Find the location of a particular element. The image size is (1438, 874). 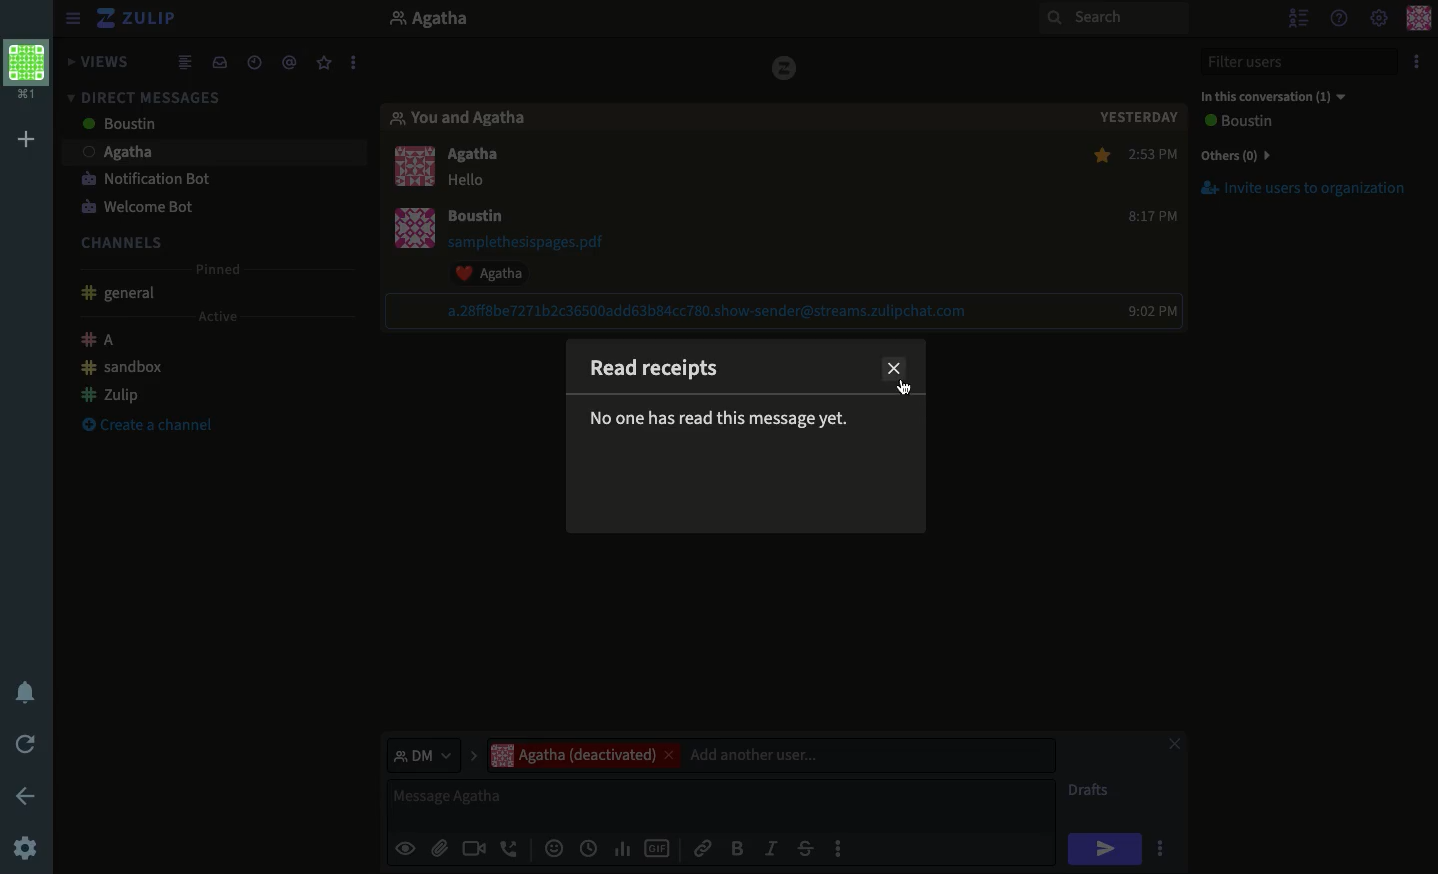

logo is located at coordinates (779, 67).